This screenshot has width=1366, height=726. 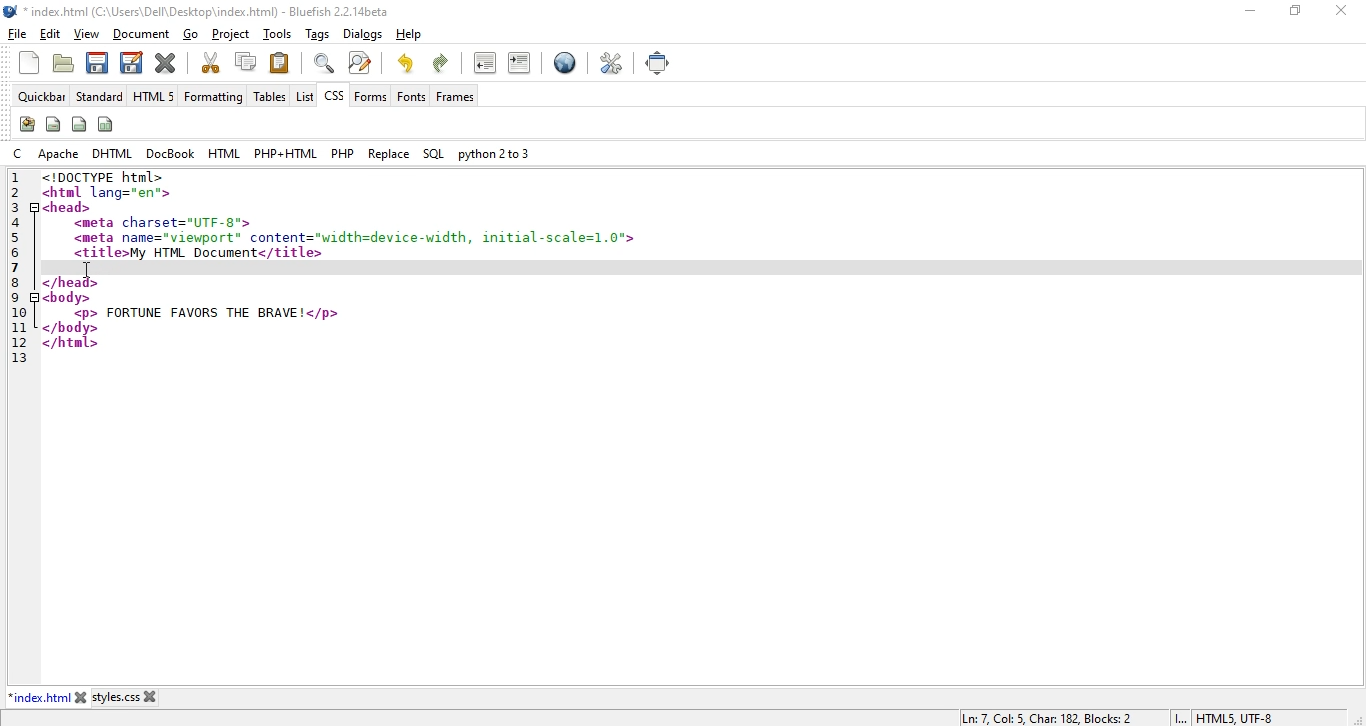 What do you see at coordinates (359, 62) in the screenshot?
I see `advanced find and replace` at bounding box center [359, 62].